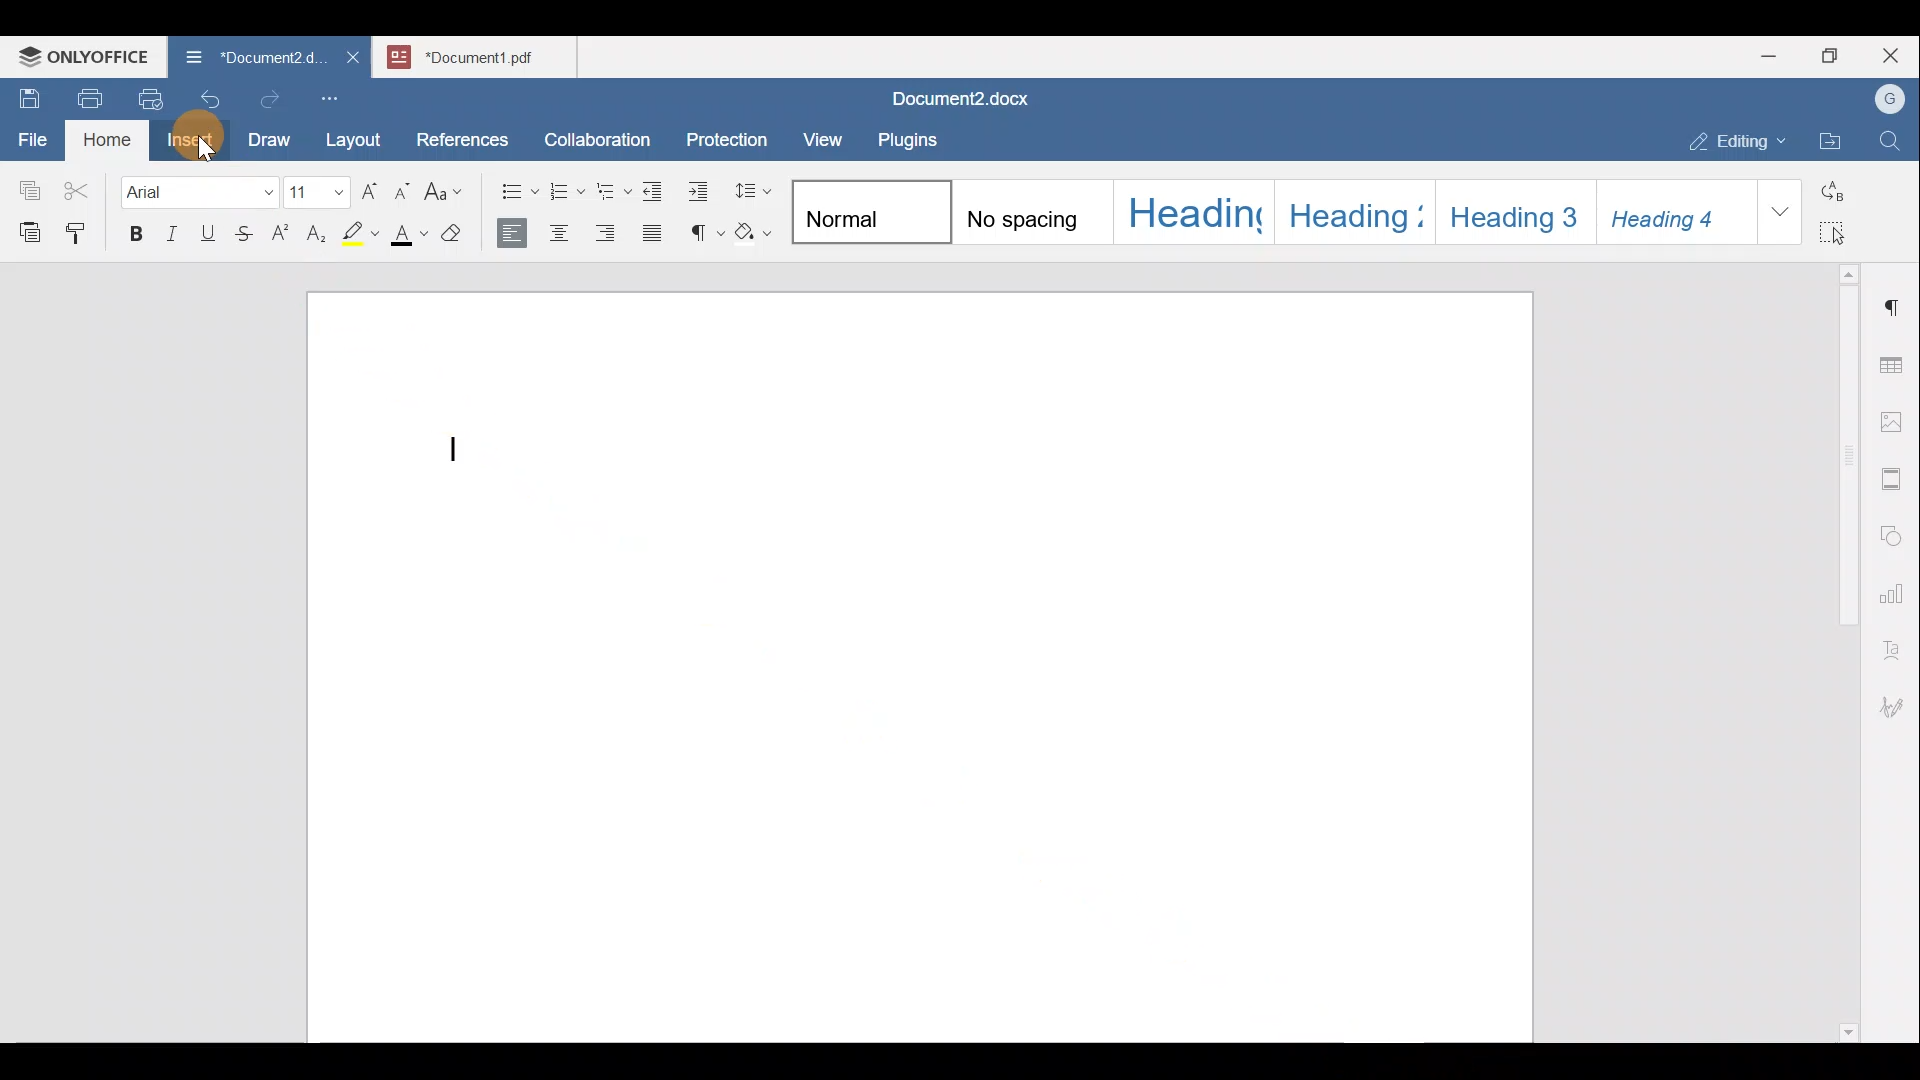  What do you see at coordinates (401, 189) in the screenshot?
I see `Decrease font size` at bounding box center [401, 189].